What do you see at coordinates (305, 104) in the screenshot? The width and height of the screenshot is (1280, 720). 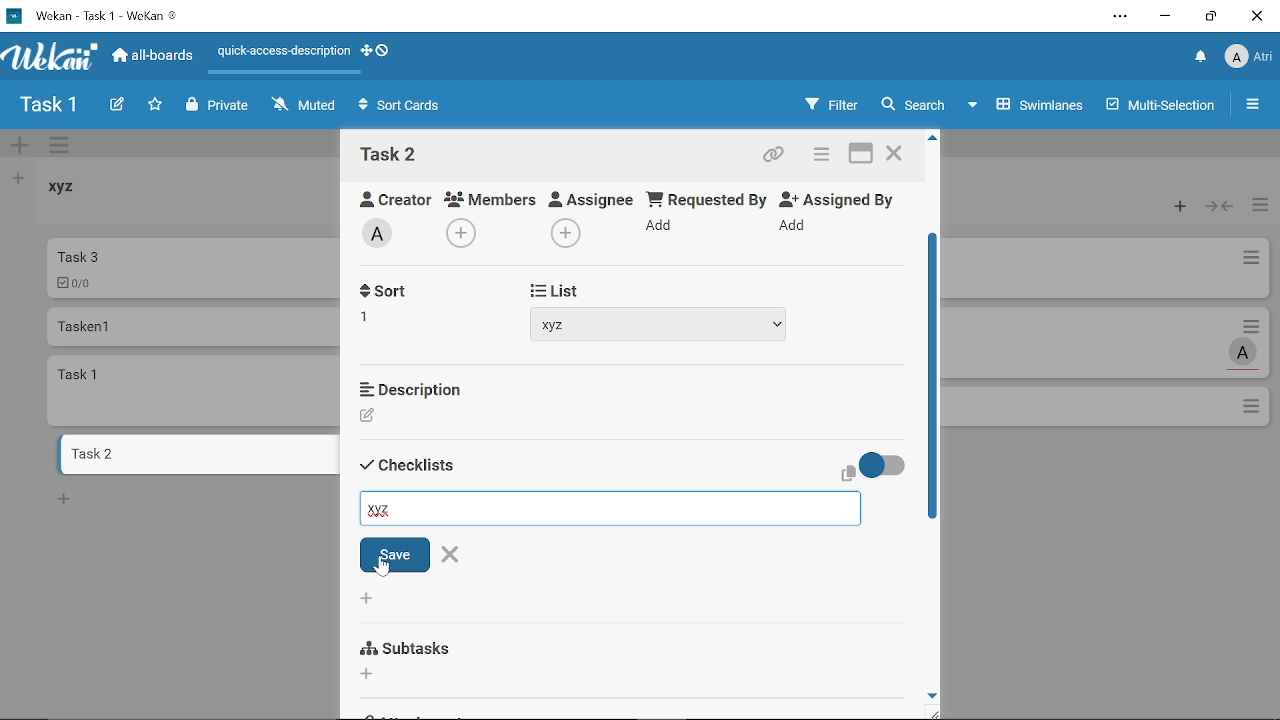 I see `Muted` at bounding box center [305, 104].